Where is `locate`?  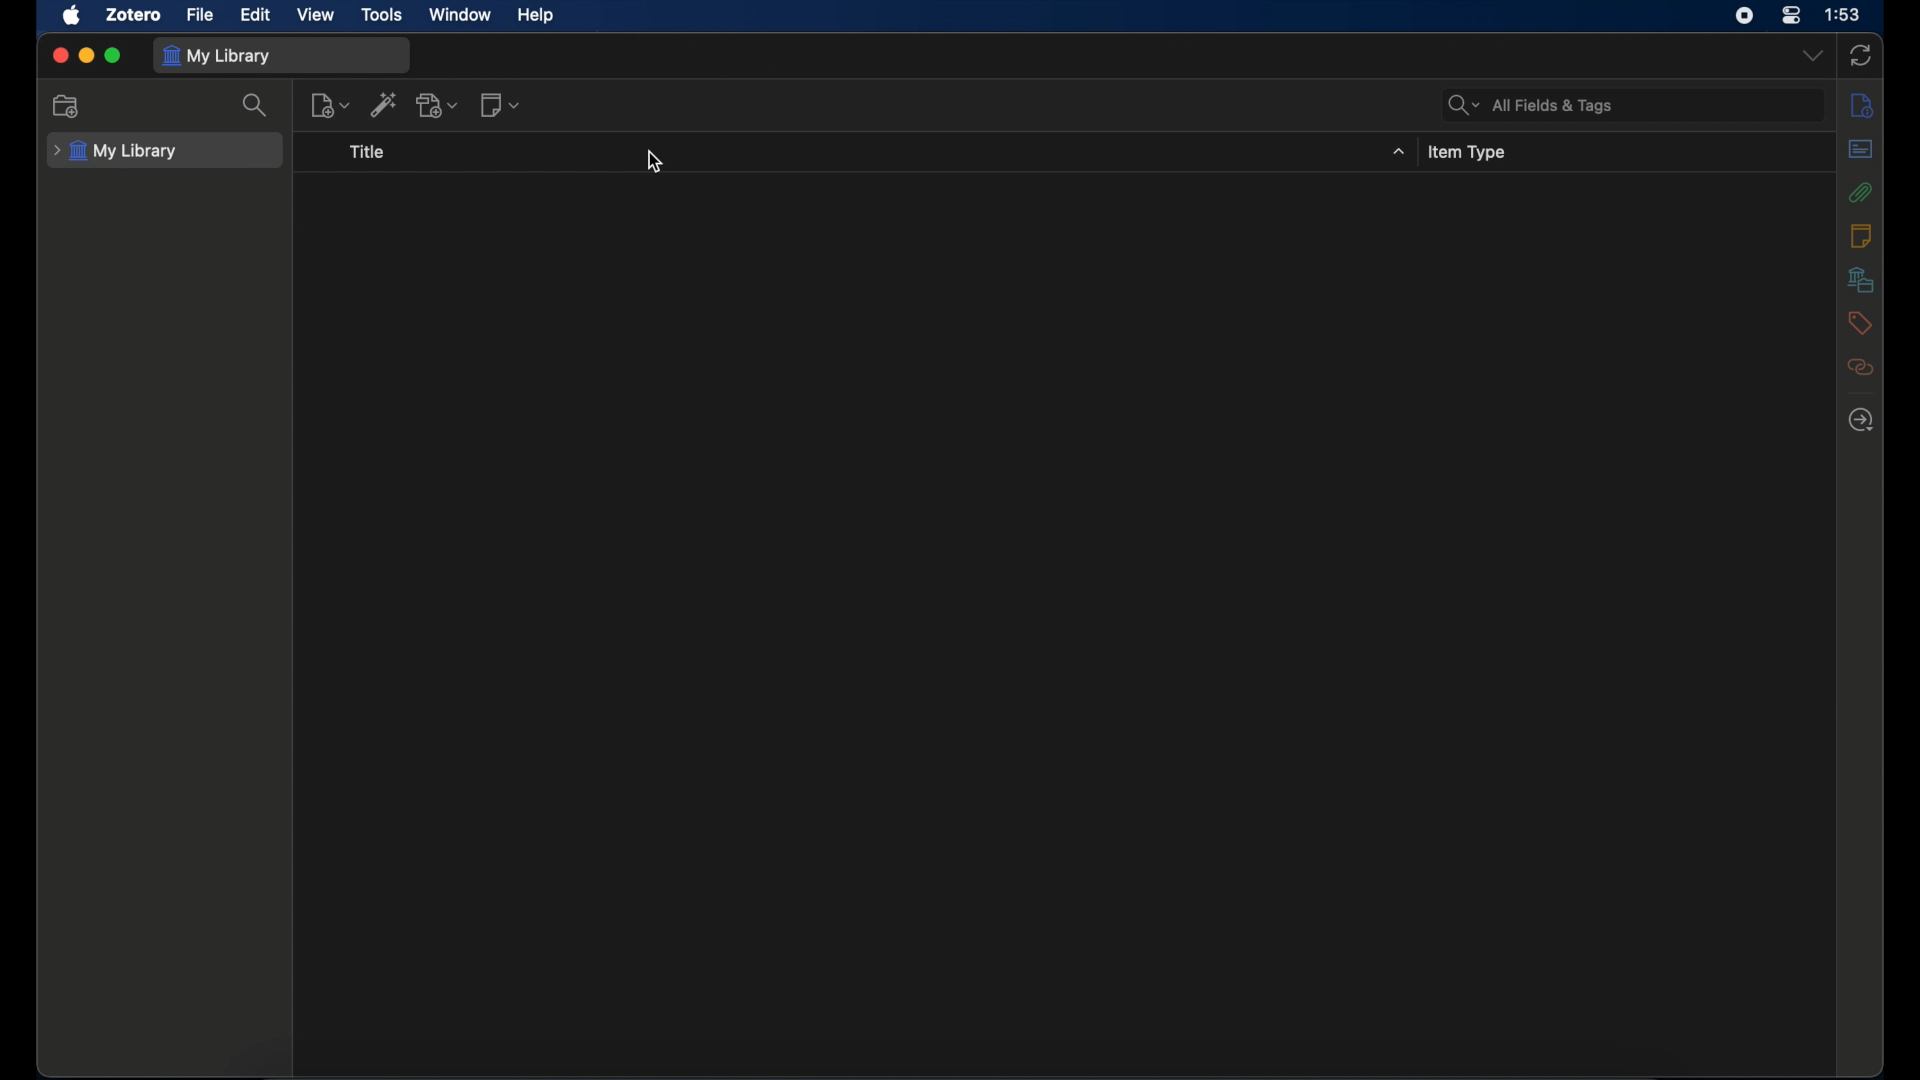
locate is located at coordinates (1862, 421).